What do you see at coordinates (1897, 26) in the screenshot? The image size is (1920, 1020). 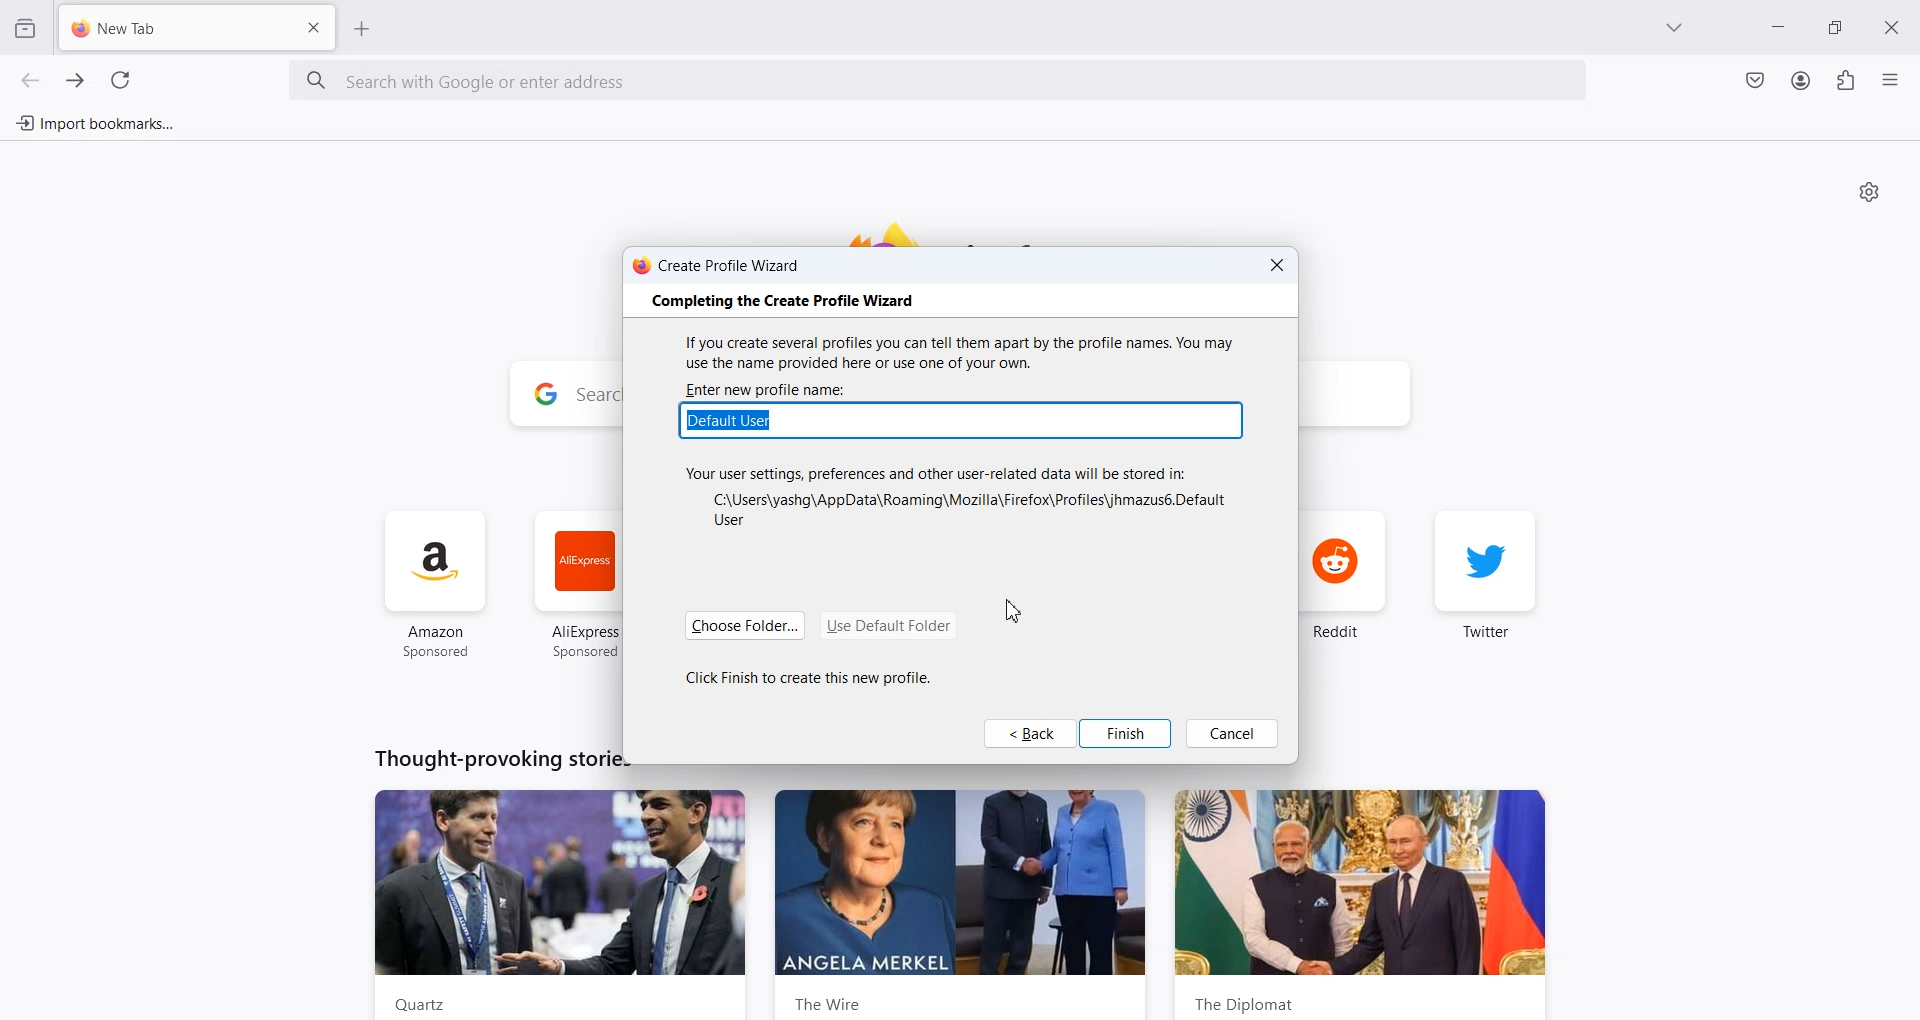 I see `Close` at bounding box center [1897, 26].